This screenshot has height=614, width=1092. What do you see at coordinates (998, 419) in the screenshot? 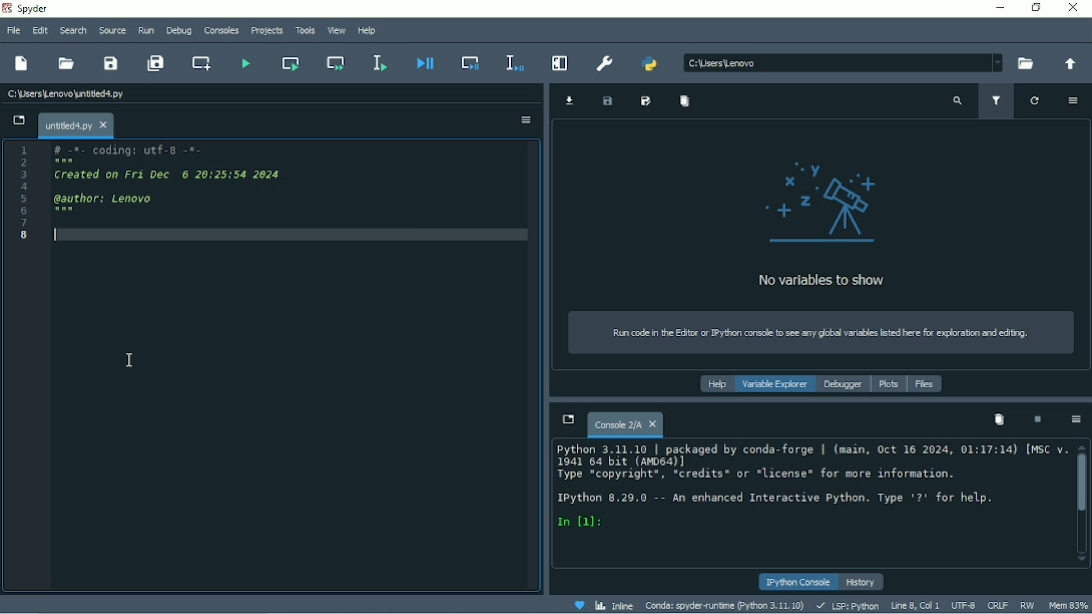
I see `Remove all variables from namespace` at bounding box center [998, 419].